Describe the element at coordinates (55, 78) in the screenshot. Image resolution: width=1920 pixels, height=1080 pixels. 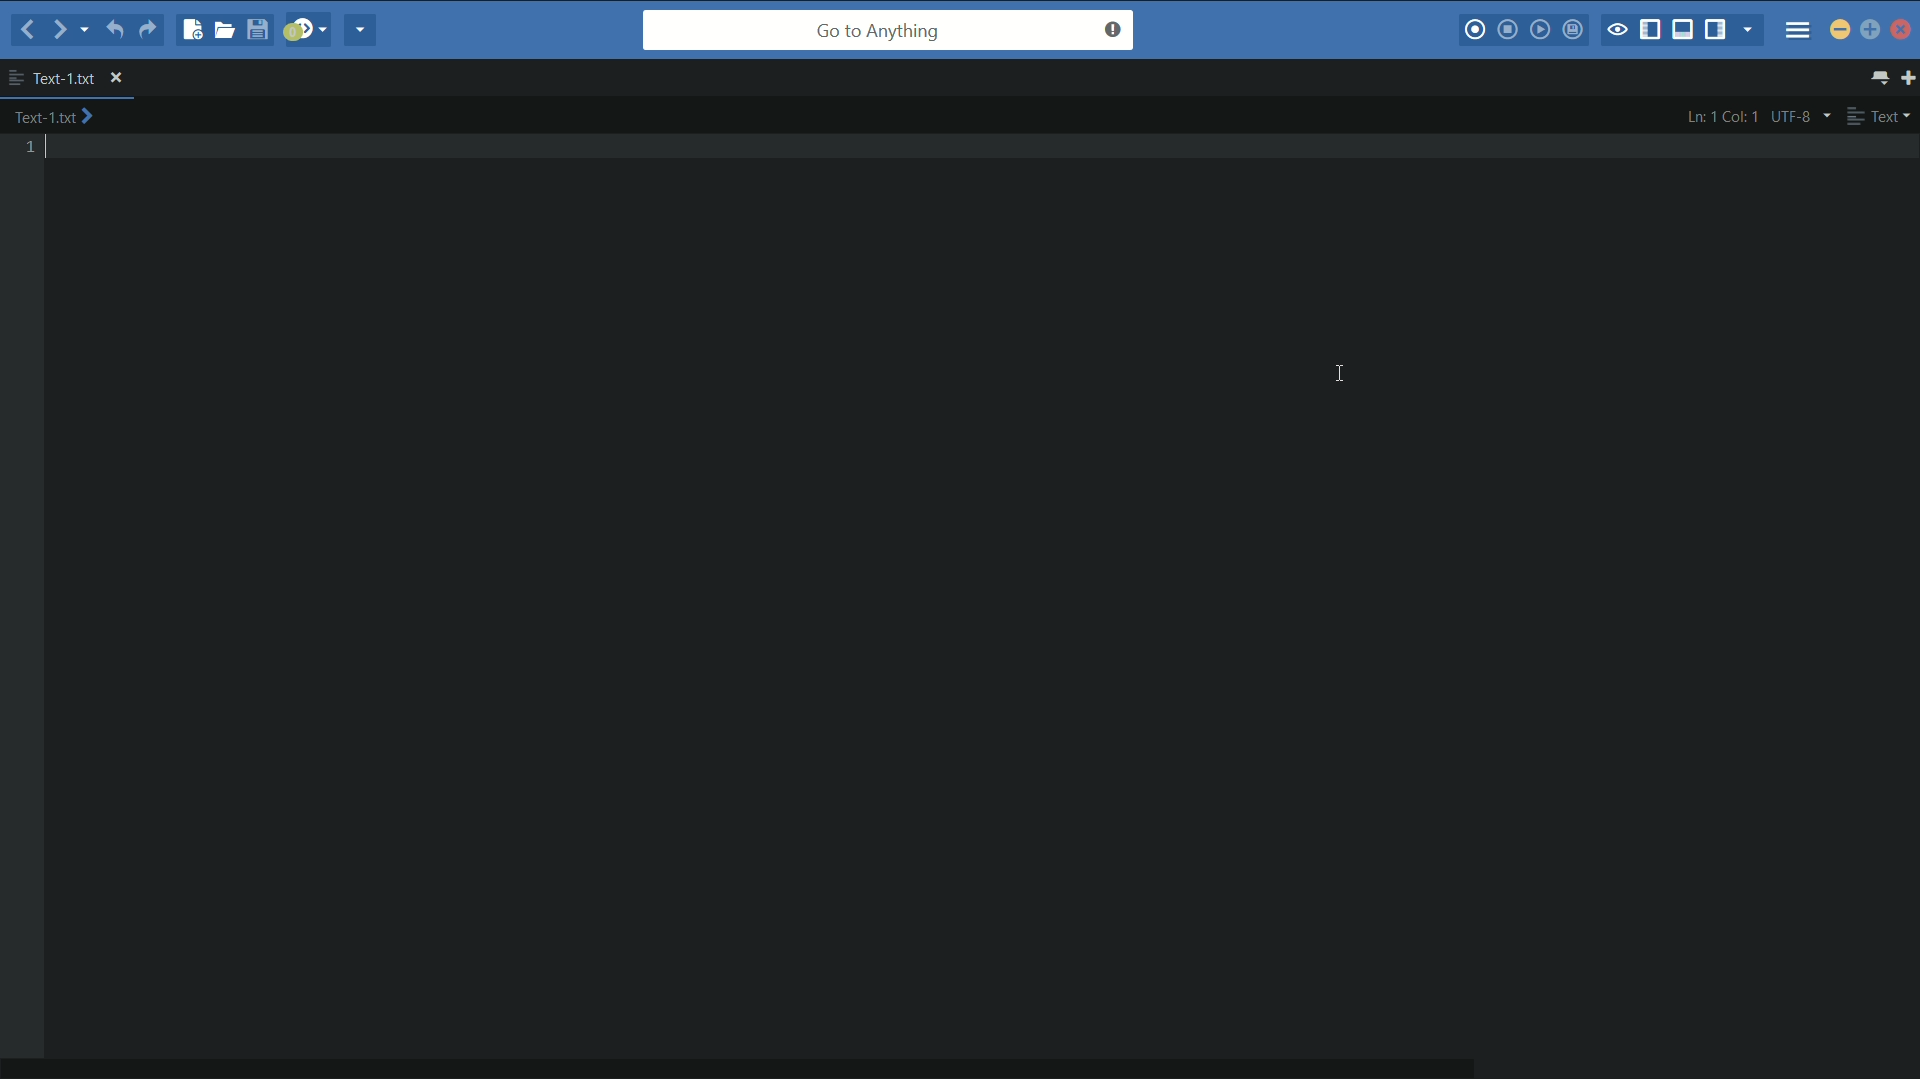
I see `text-1.txt` at that location.